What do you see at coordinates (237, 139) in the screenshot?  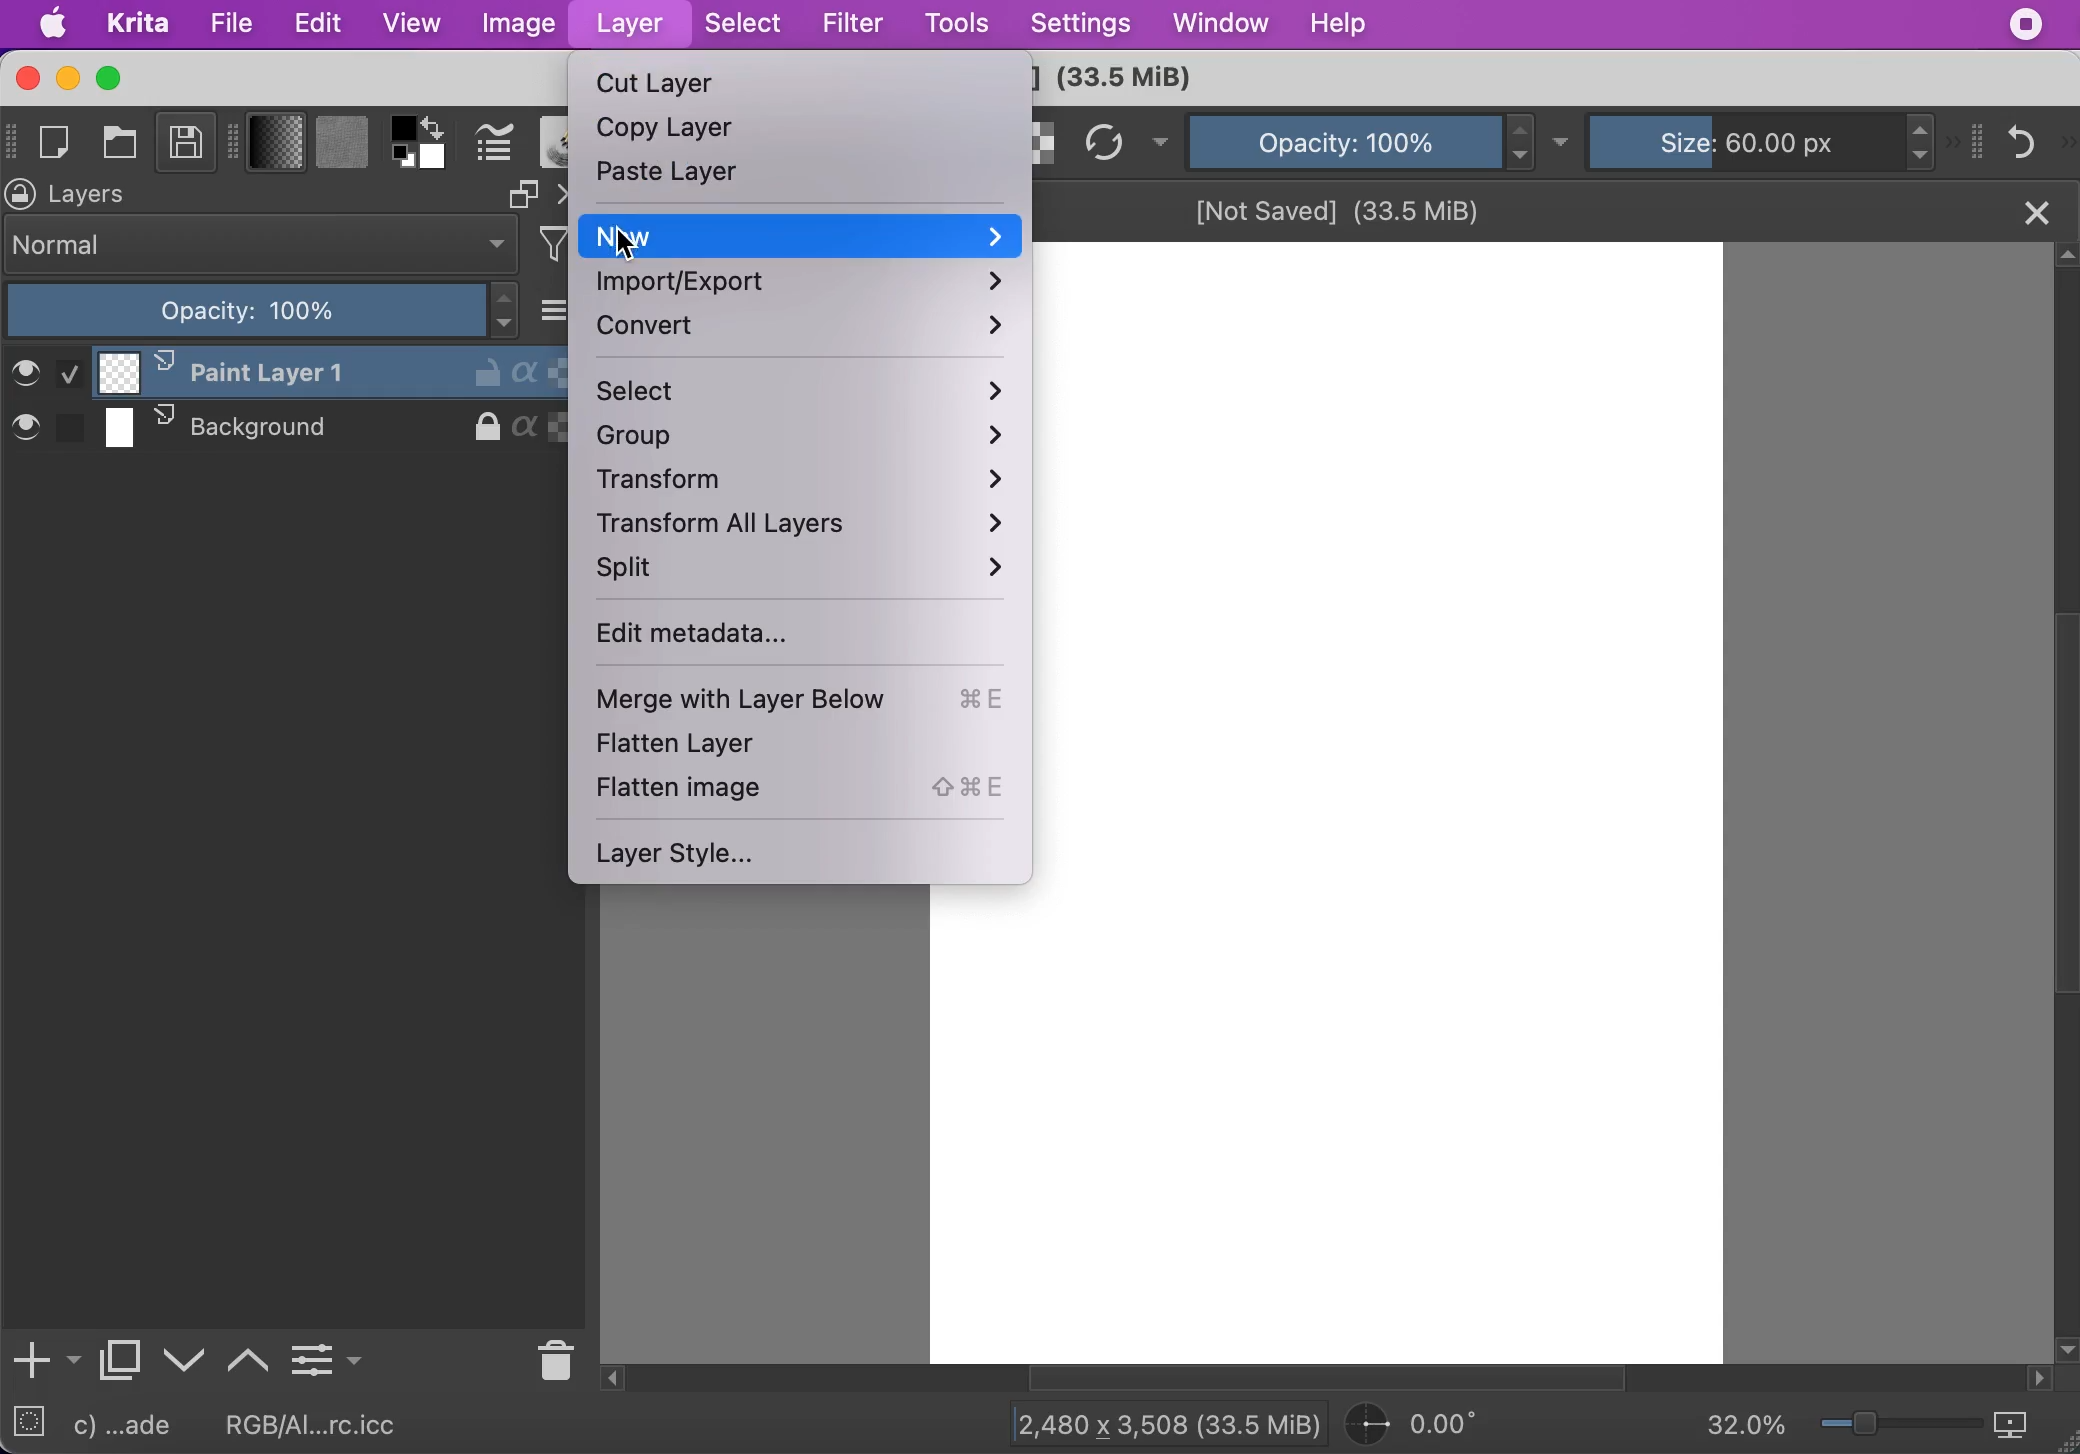 I see `show/hide tool` at bounding box center [237, 139].